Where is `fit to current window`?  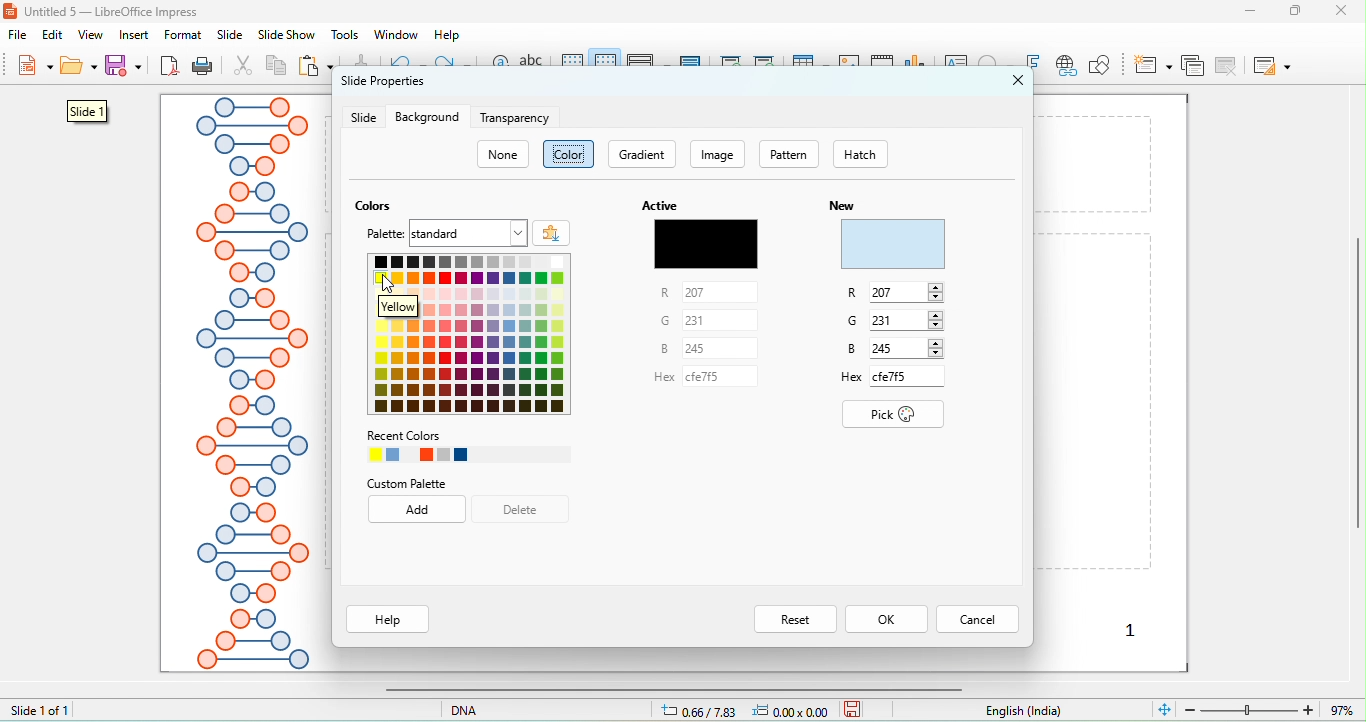
fit to current window is located at coordinates (1163, 708).